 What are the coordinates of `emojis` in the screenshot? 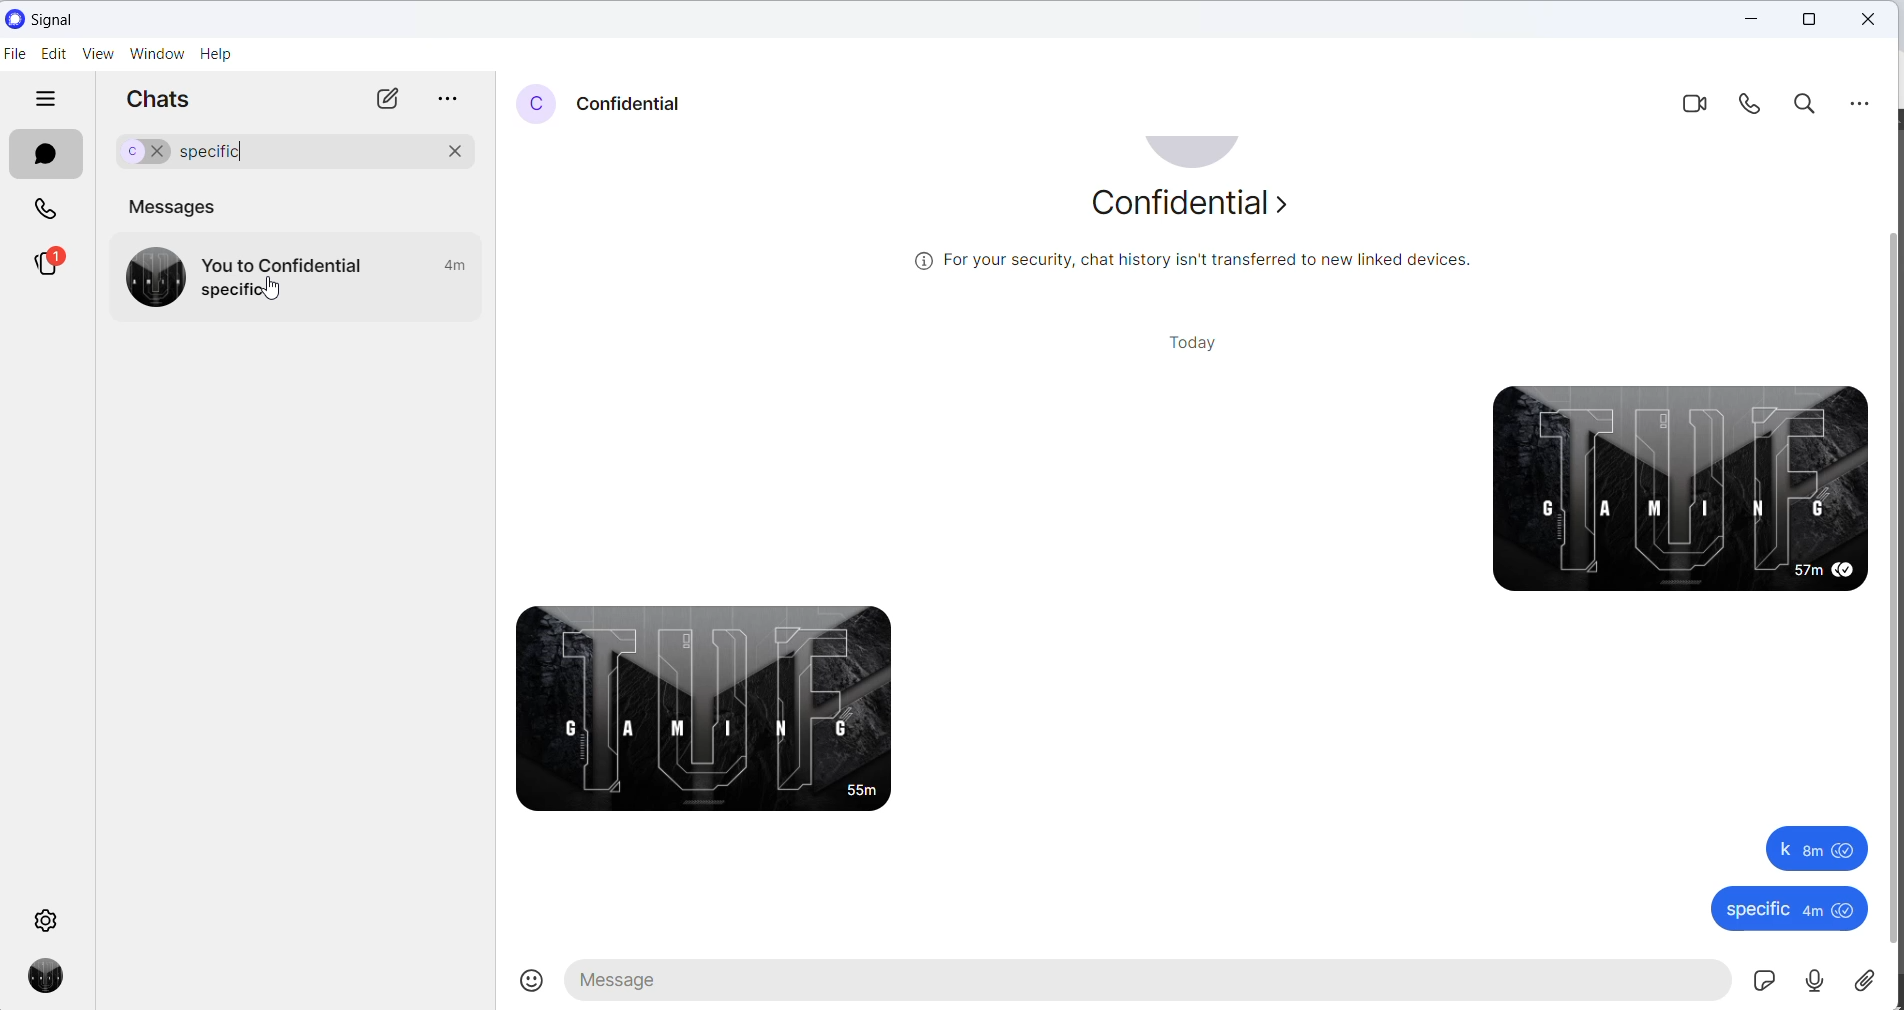 It's located at (534, 984).